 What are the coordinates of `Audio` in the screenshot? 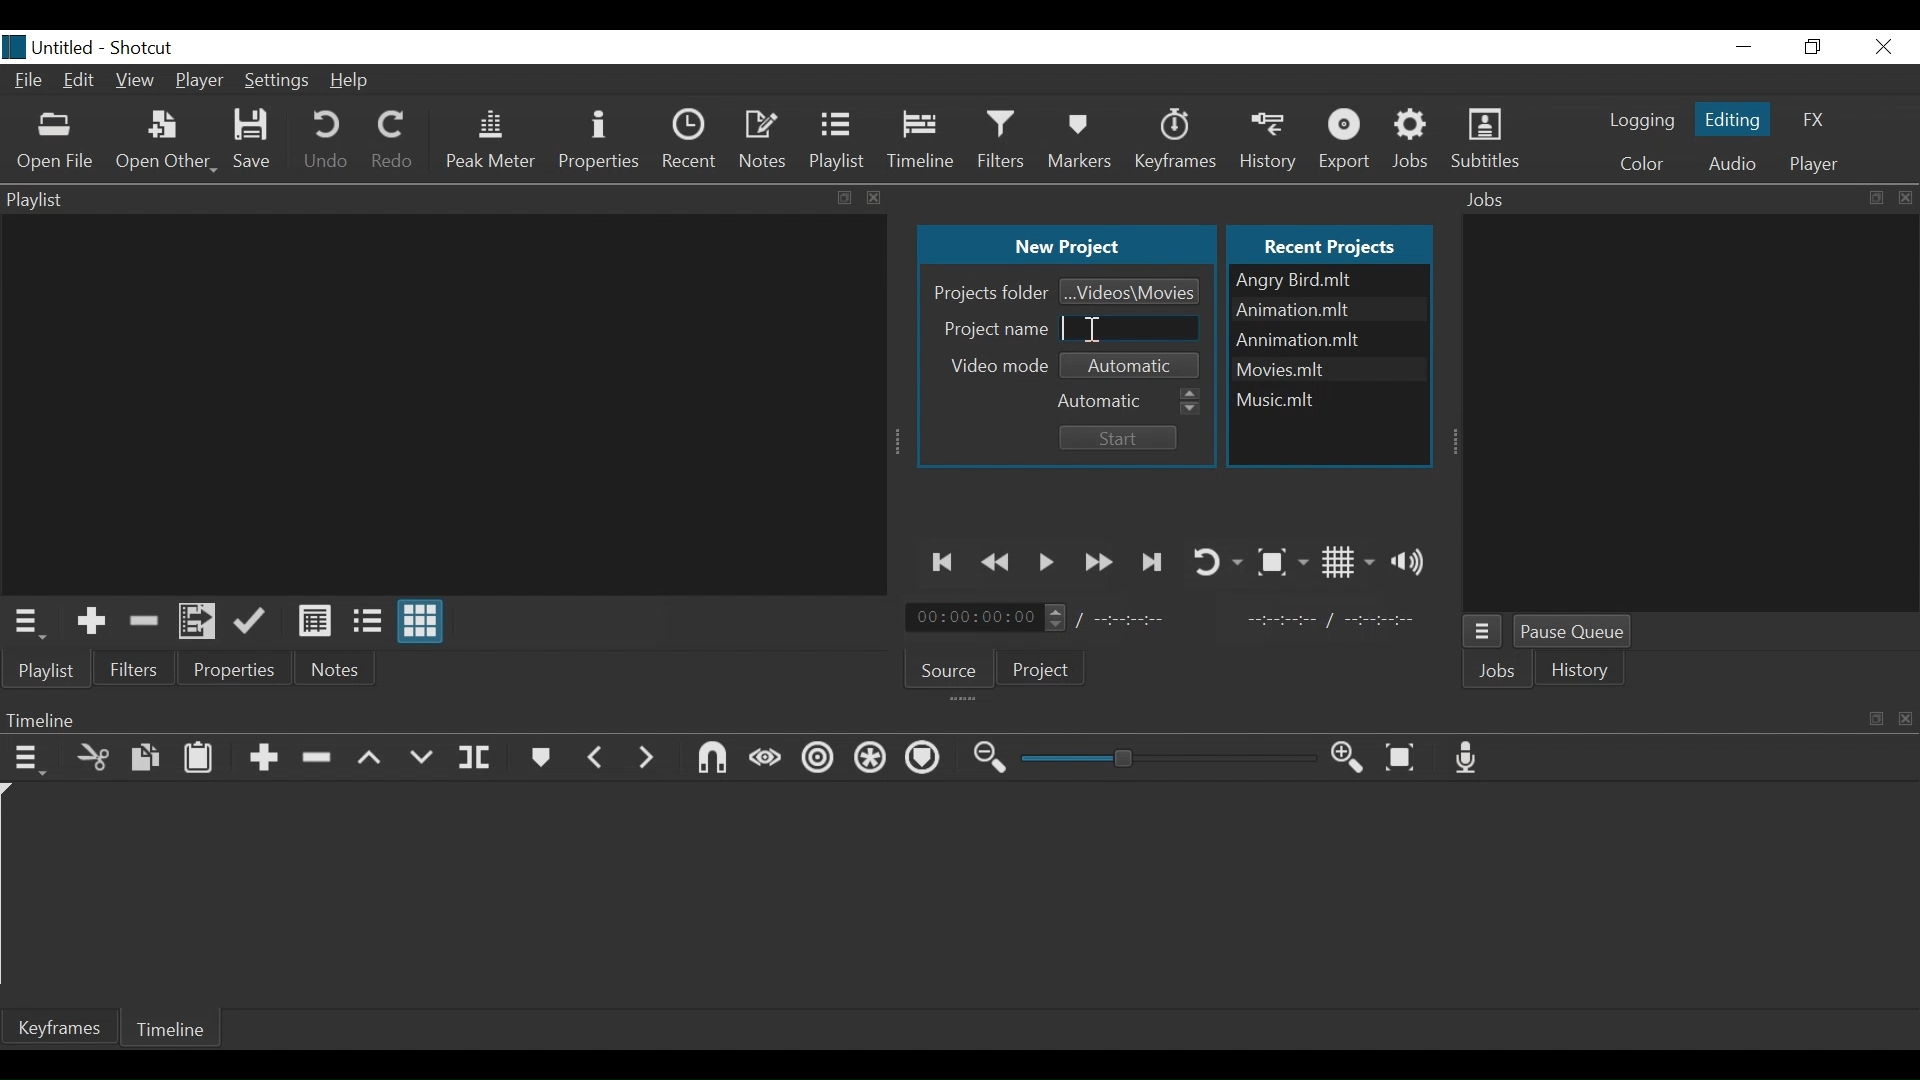 It's located at (1731, 163).